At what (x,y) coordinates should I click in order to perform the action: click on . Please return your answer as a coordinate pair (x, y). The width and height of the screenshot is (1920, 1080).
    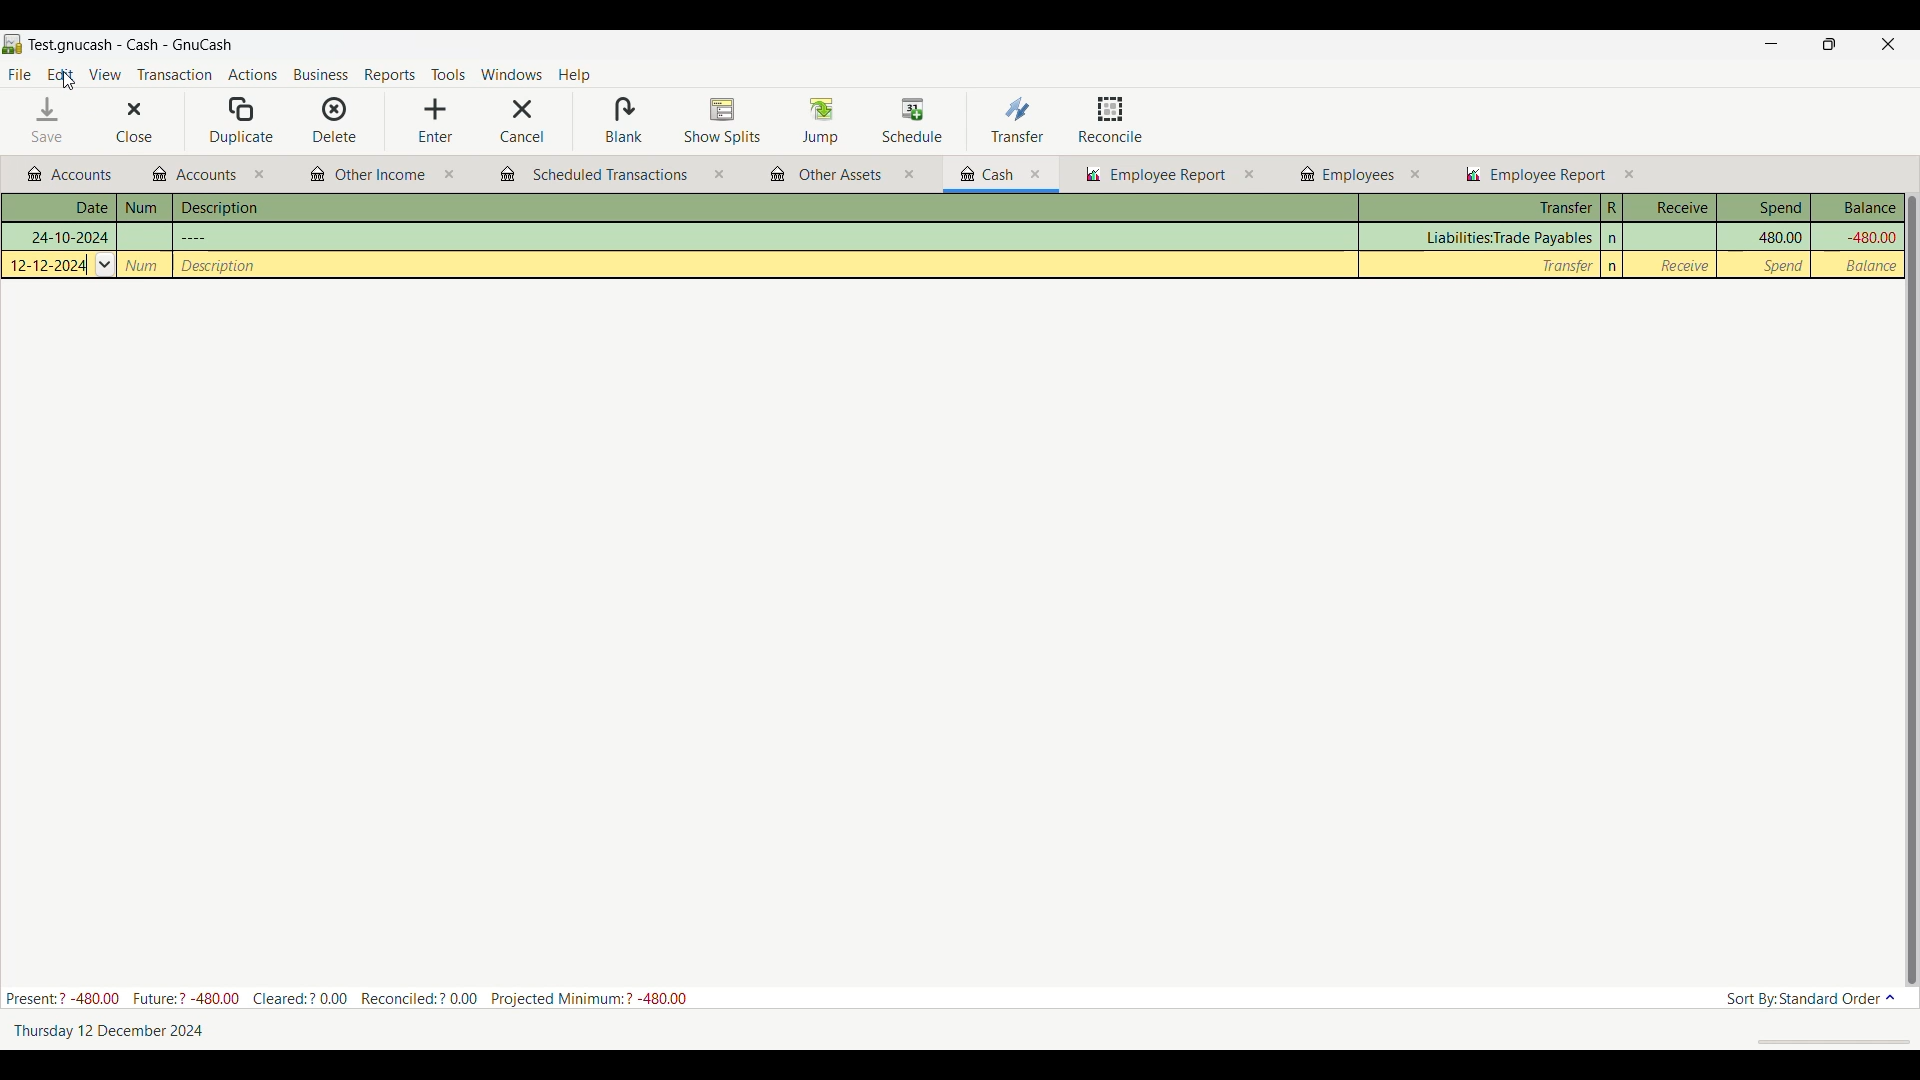
    Looking at the image, I should click on (68, 237).